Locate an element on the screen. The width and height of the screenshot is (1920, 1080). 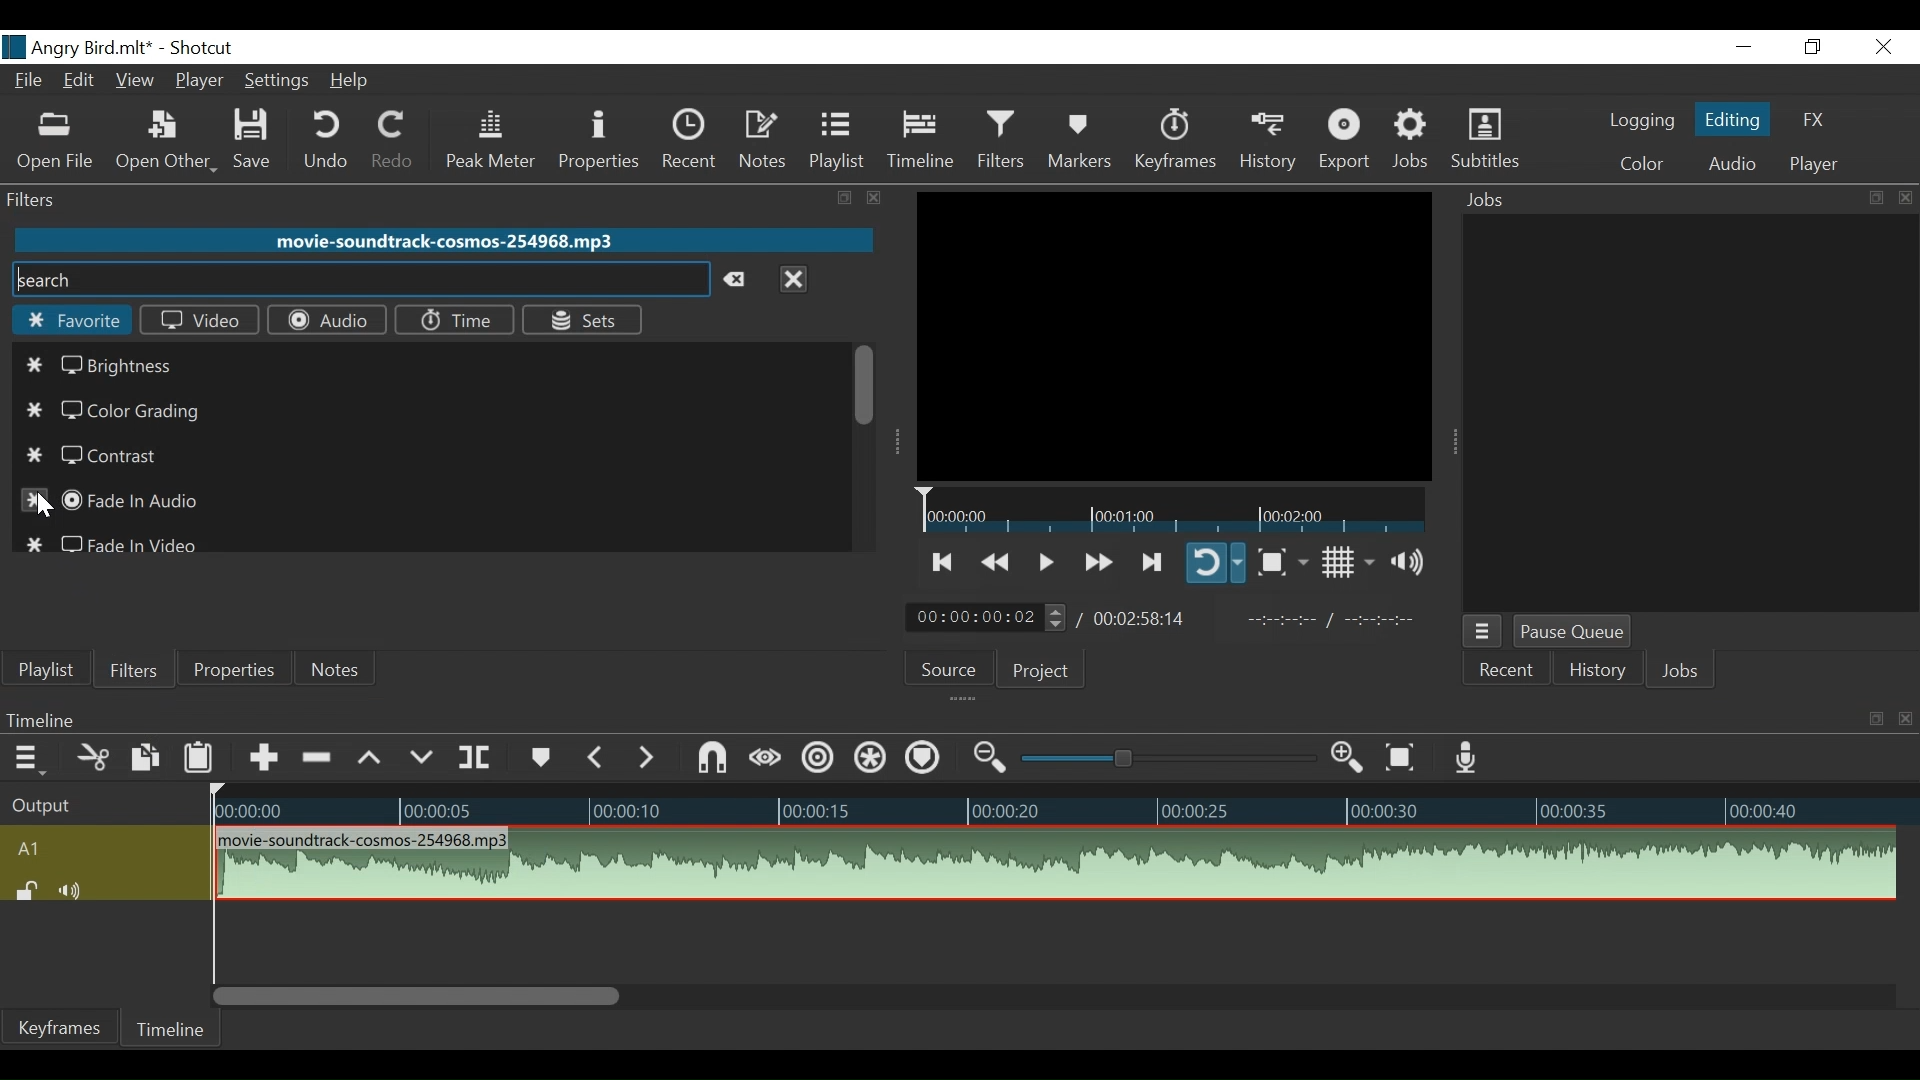
Edit is located at coordinates (81, 83).